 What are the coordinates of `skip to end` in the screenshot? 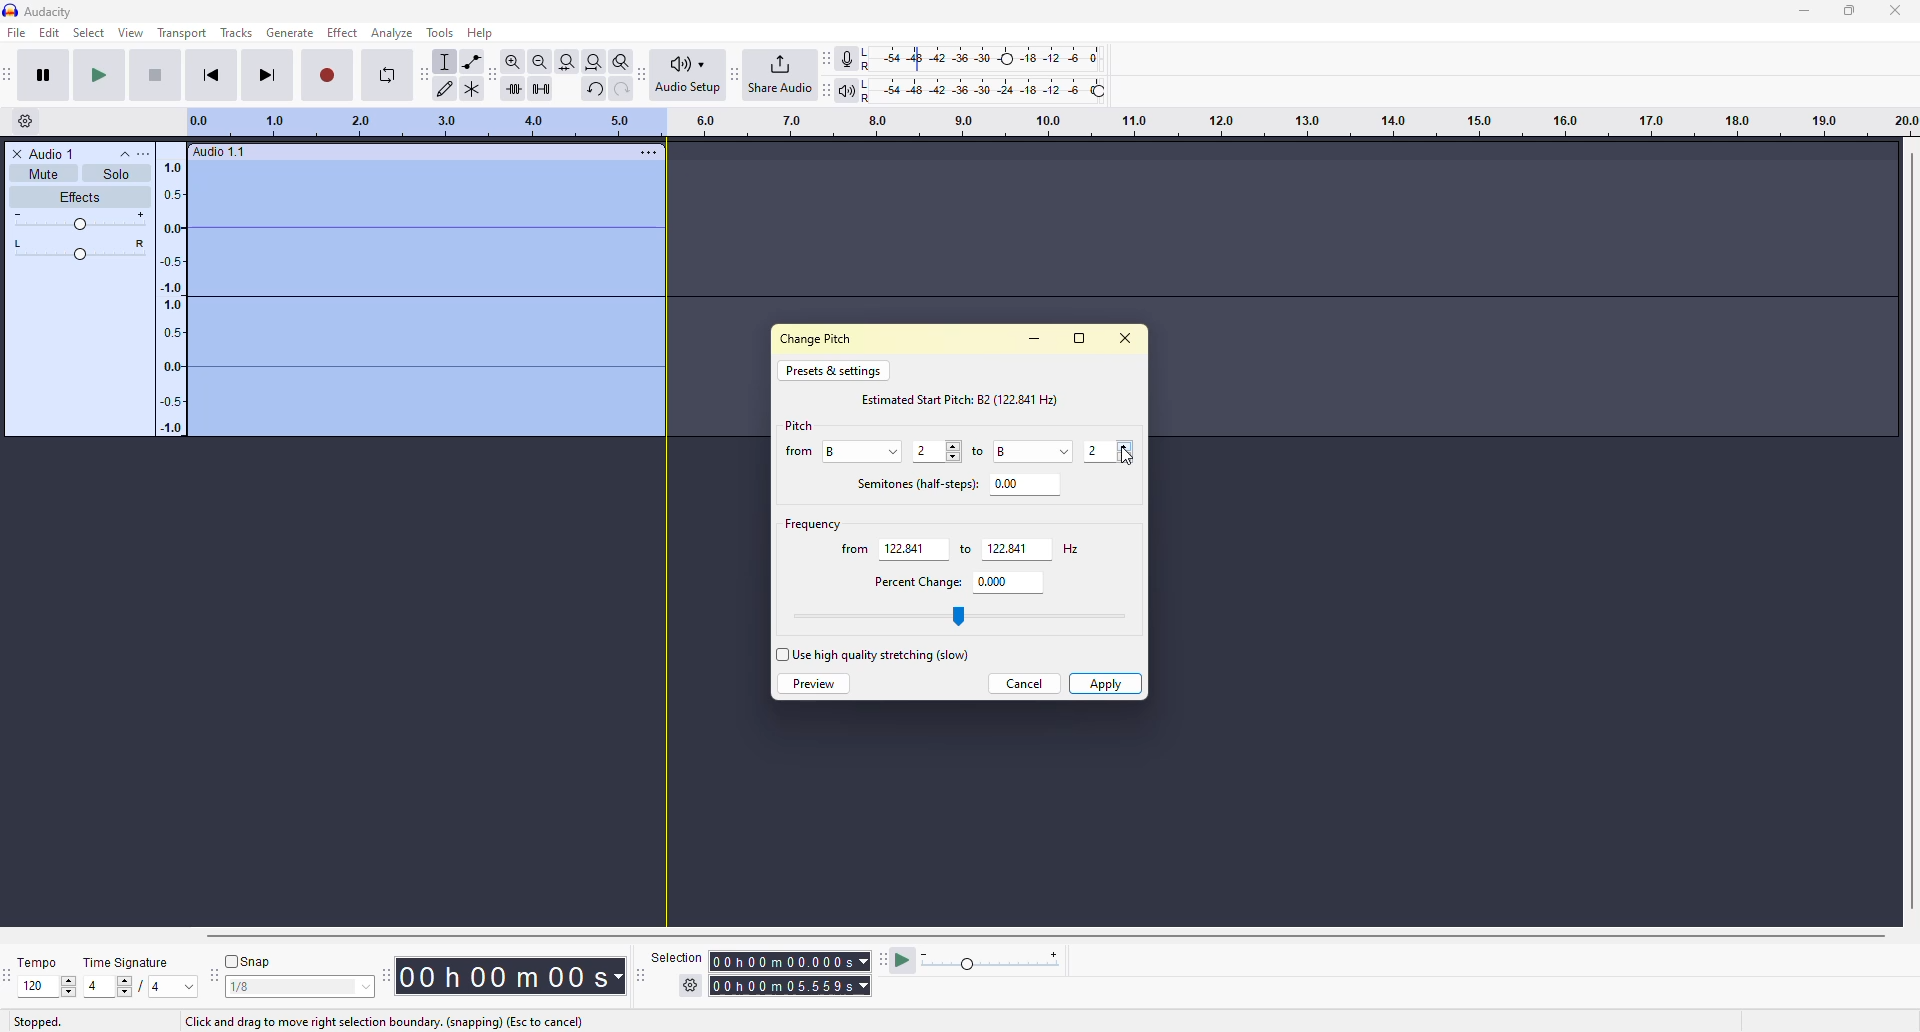 It's located at (269, 74).